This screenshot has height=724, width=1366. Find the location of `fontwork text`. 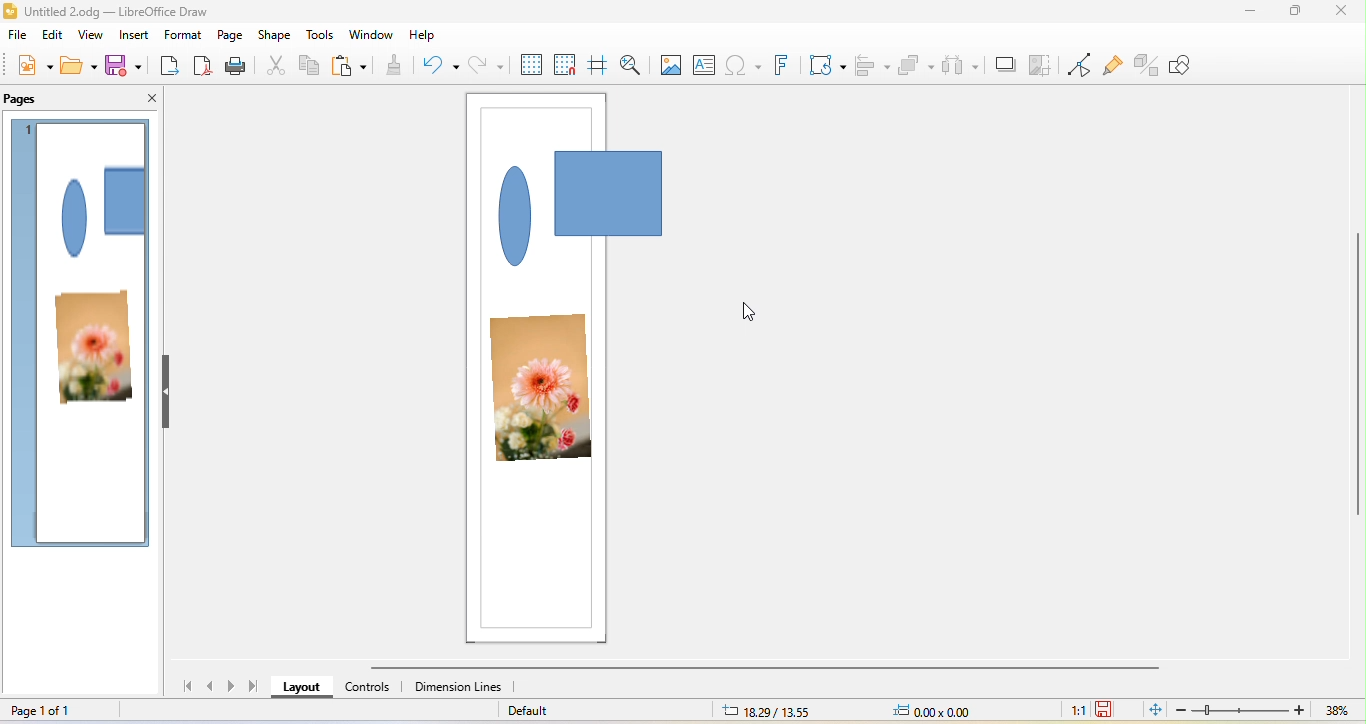

fontwork text is located at coordinates (788, 66).